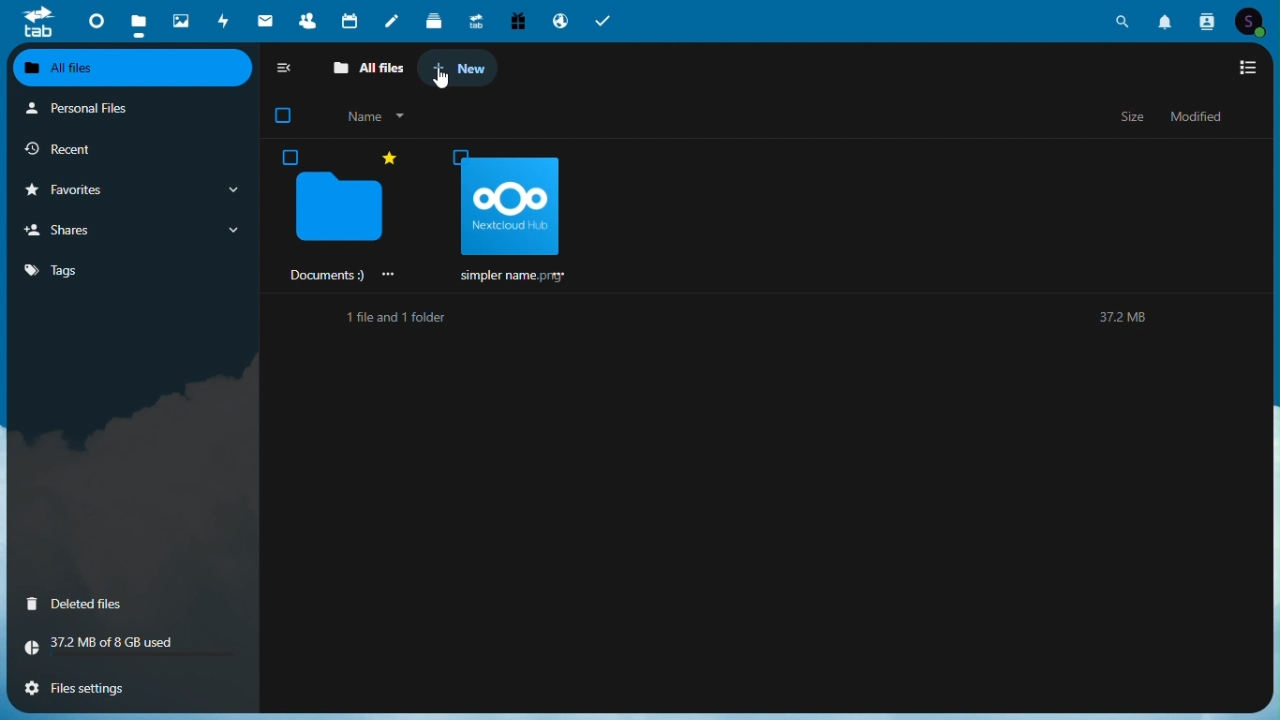 This screenshot has height=720, width=1280. I want to click on File settings, so click(128, 693).